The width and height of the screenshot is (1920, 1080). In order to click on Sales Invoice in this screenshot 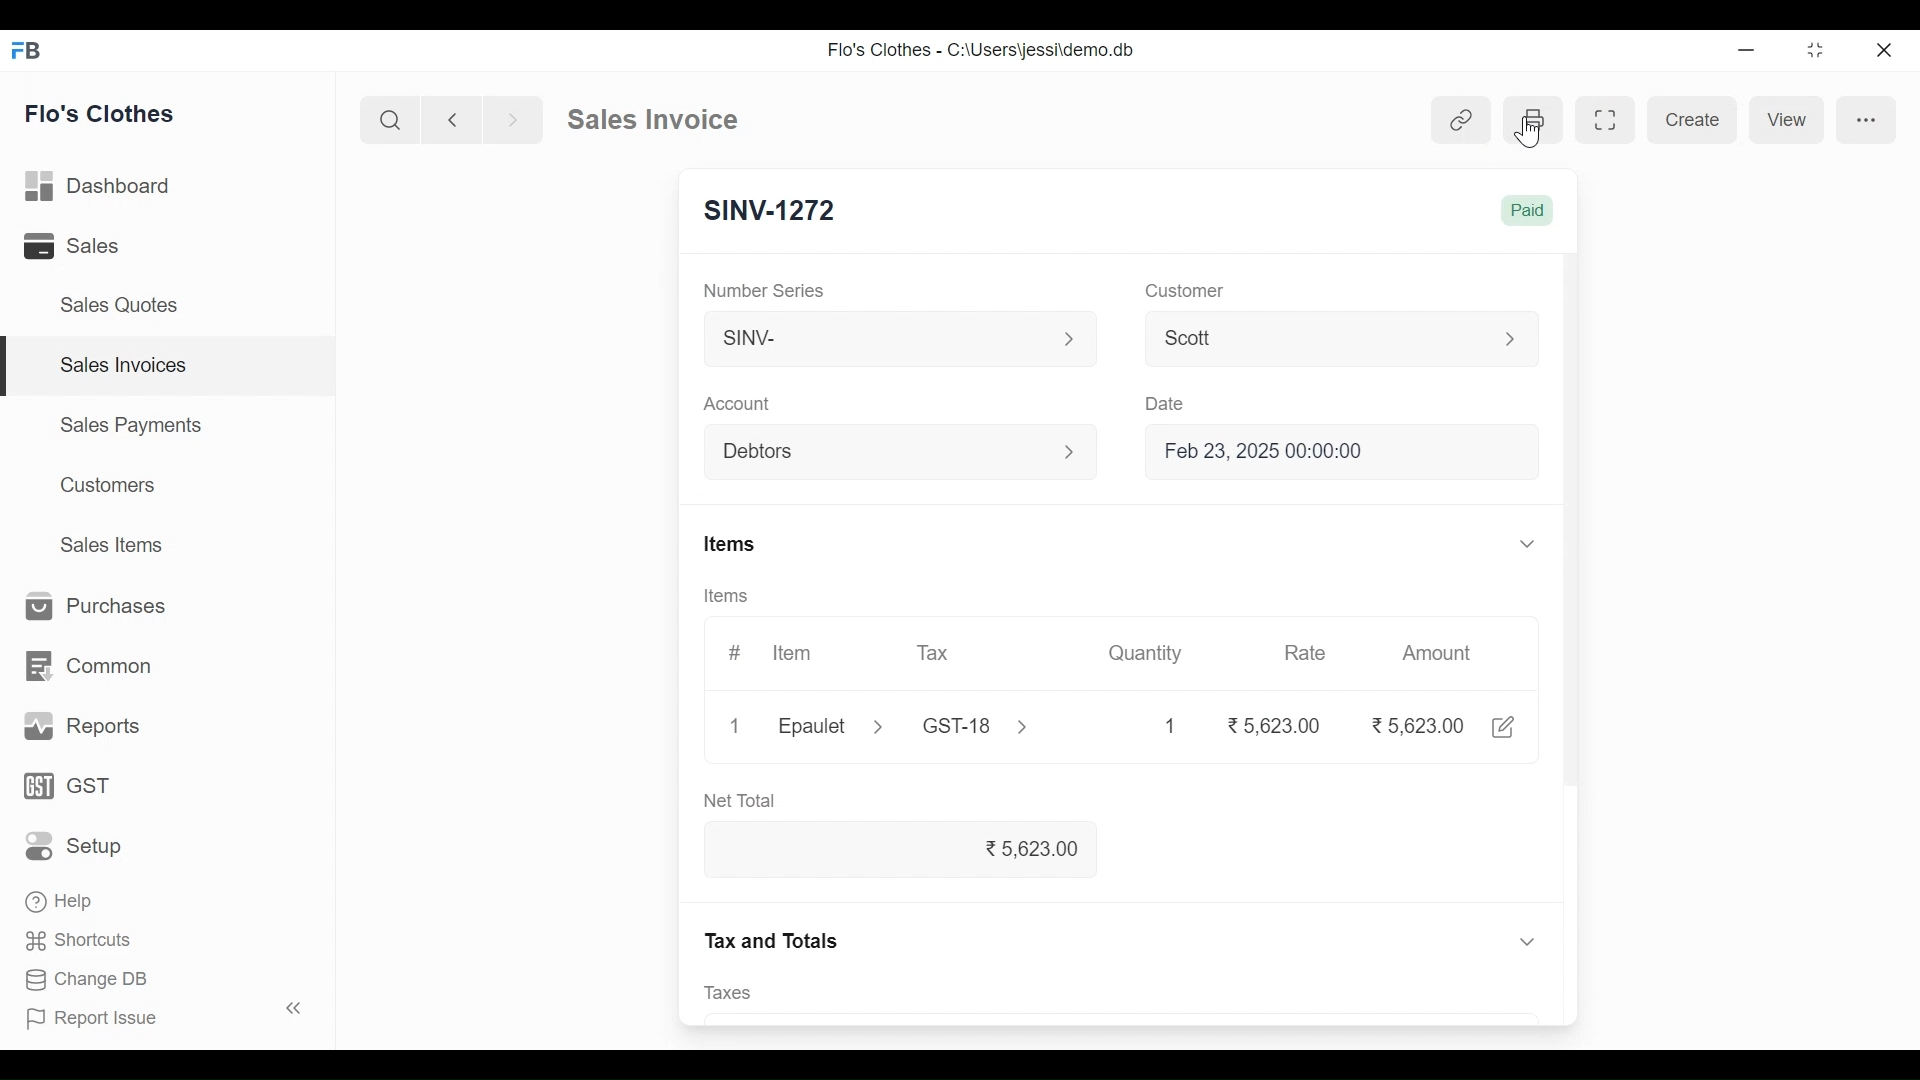, I will do `click(654, 117)`.